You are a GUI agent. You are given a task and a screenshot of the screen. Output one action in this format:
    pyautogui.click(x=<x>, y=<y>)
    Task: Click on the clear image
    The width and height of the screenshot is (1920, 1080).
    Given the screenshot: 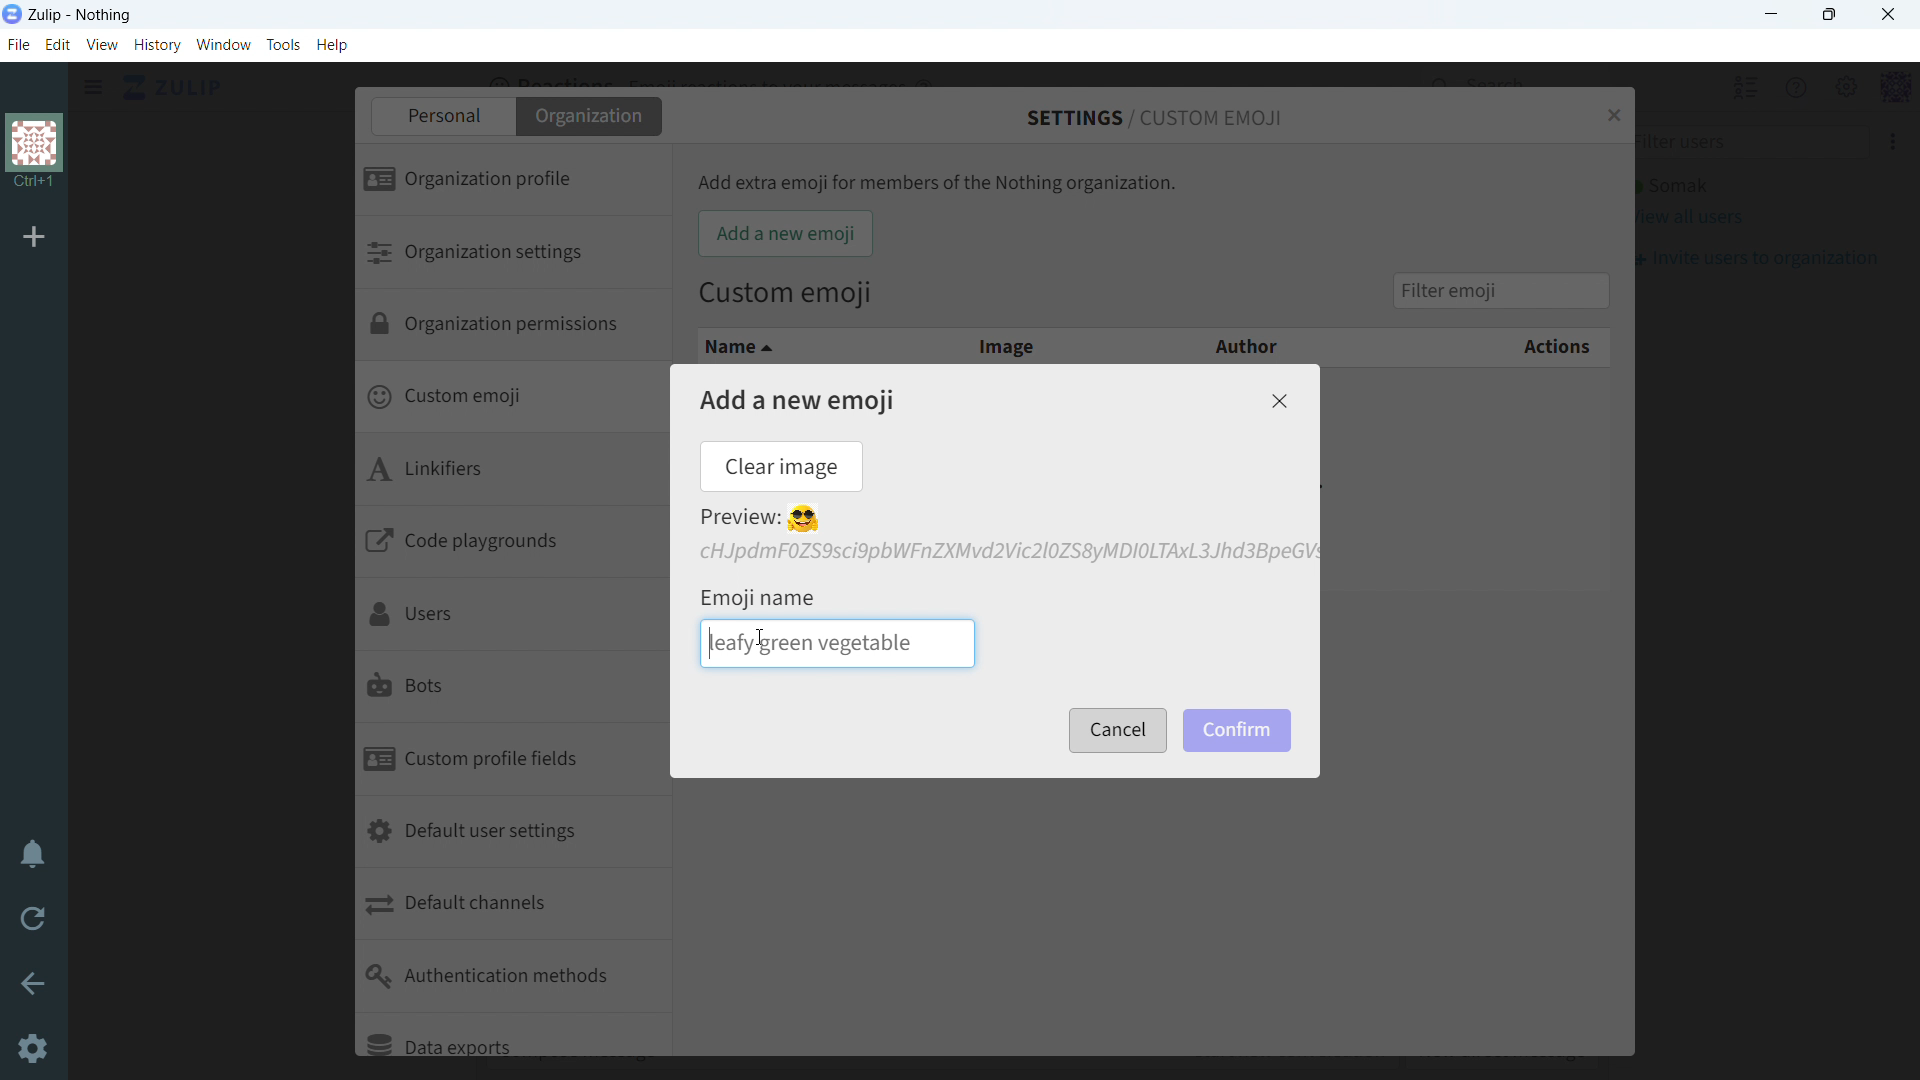 What is the action you would take?
    pyautogui.click(x=780, y=466)
    